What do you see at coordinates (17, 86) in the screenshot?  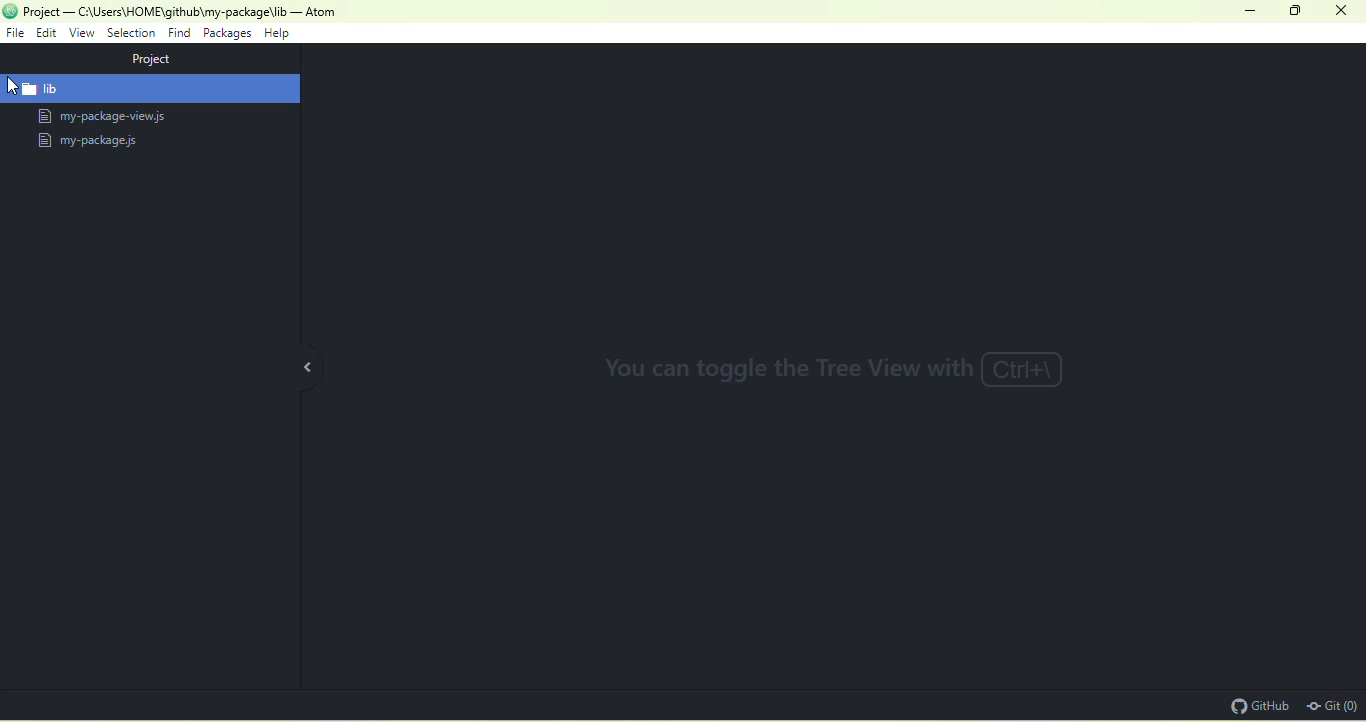 I see `cursor` at bounding box center [17, 86].